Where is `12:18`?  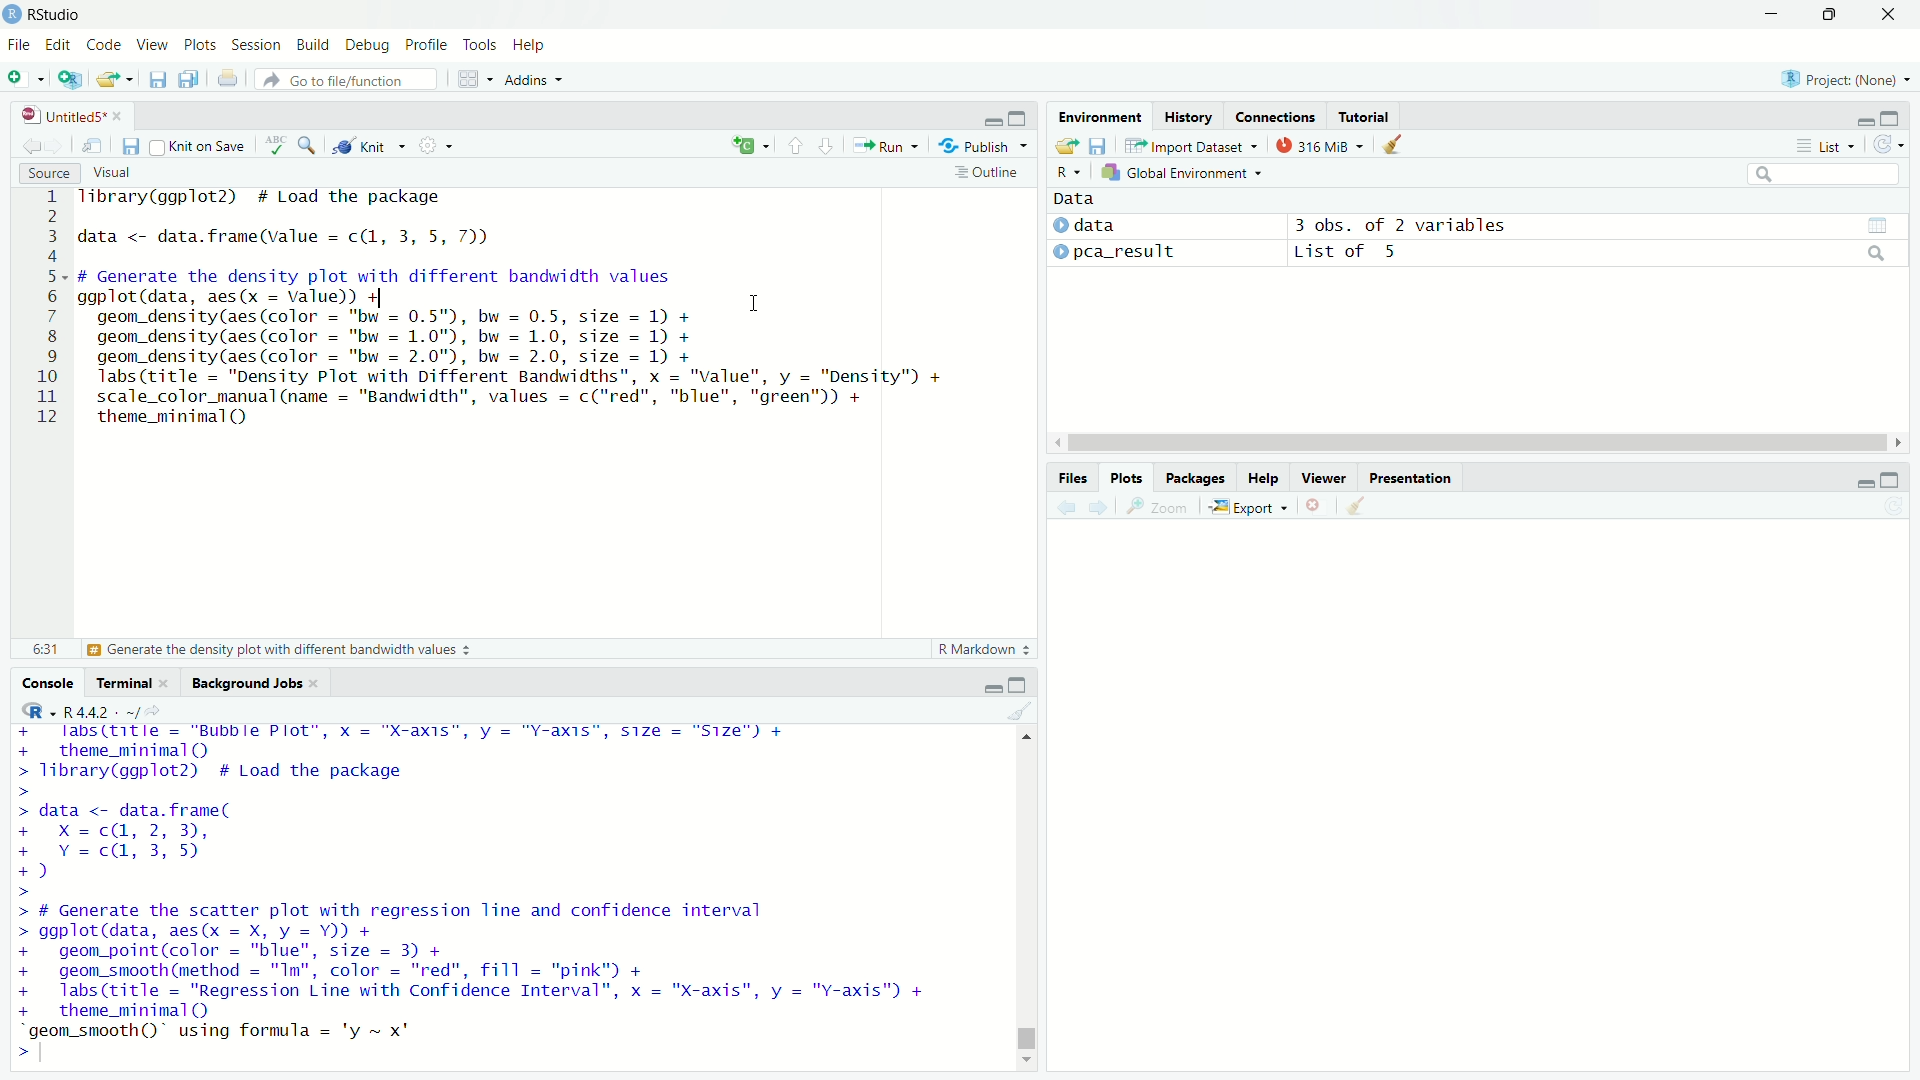
12:18 is located at coordinates (46, 648).